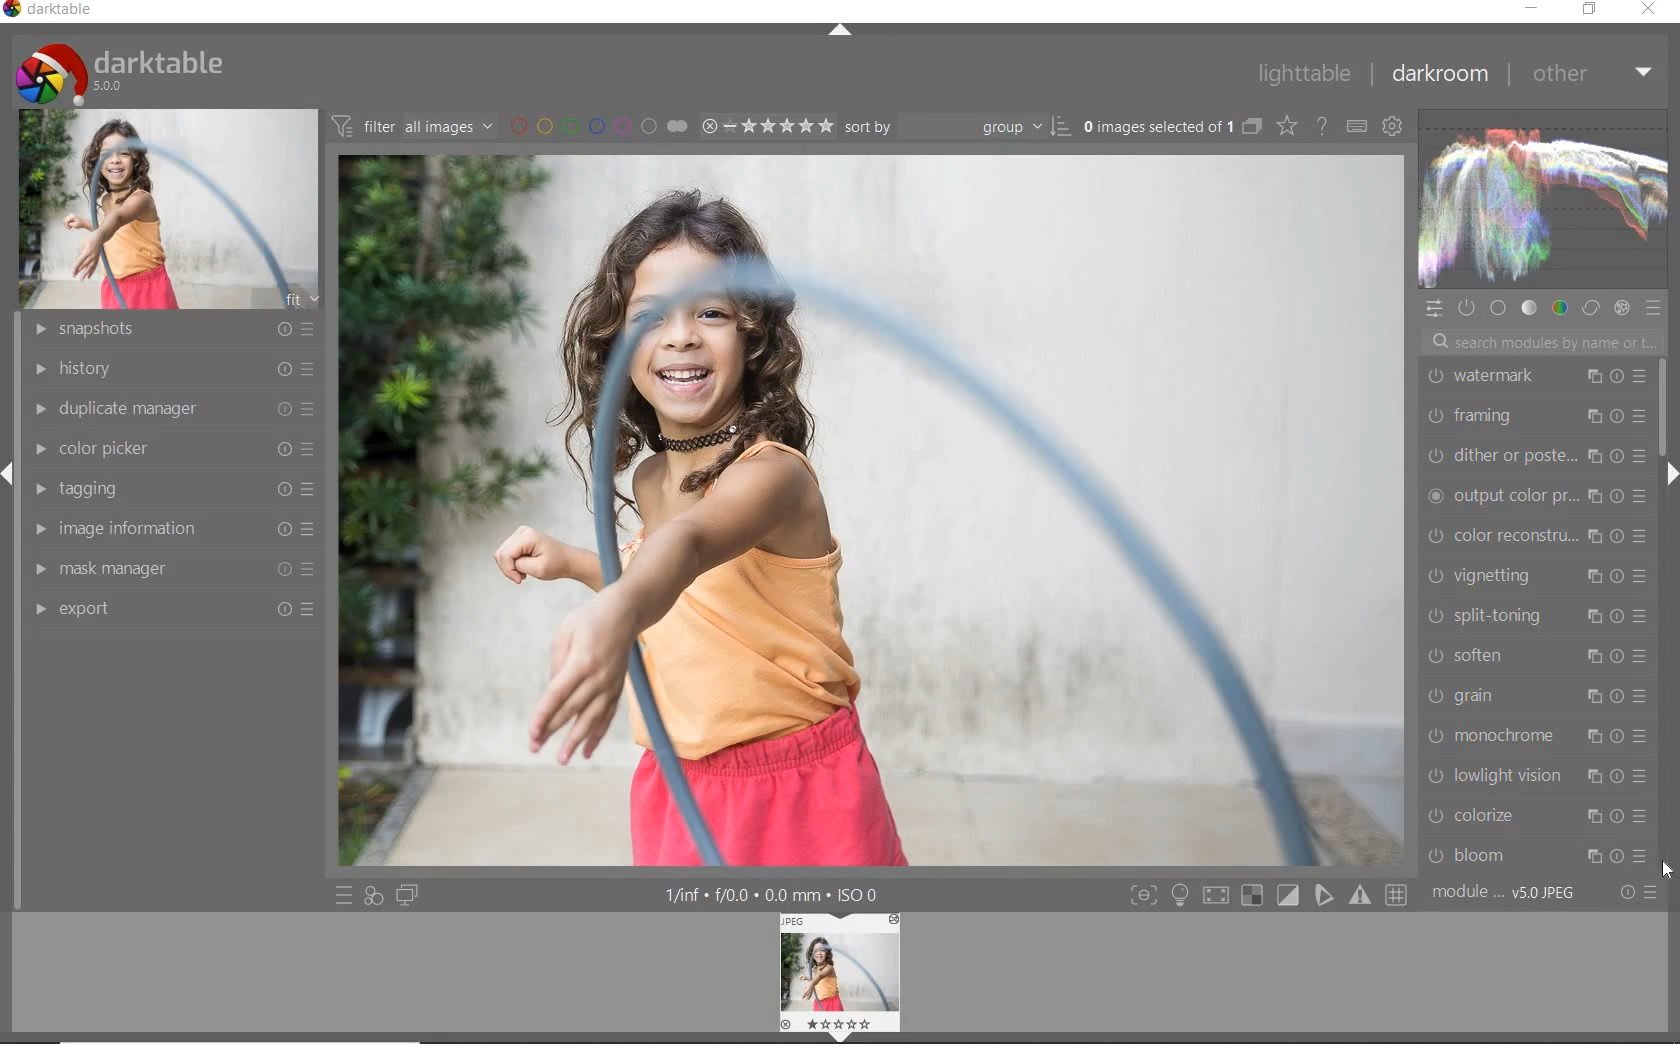  What do you see at coordinates (1321, 126) in the screenshot?
I see `enable for online help` at bounding box center [1321, 126].